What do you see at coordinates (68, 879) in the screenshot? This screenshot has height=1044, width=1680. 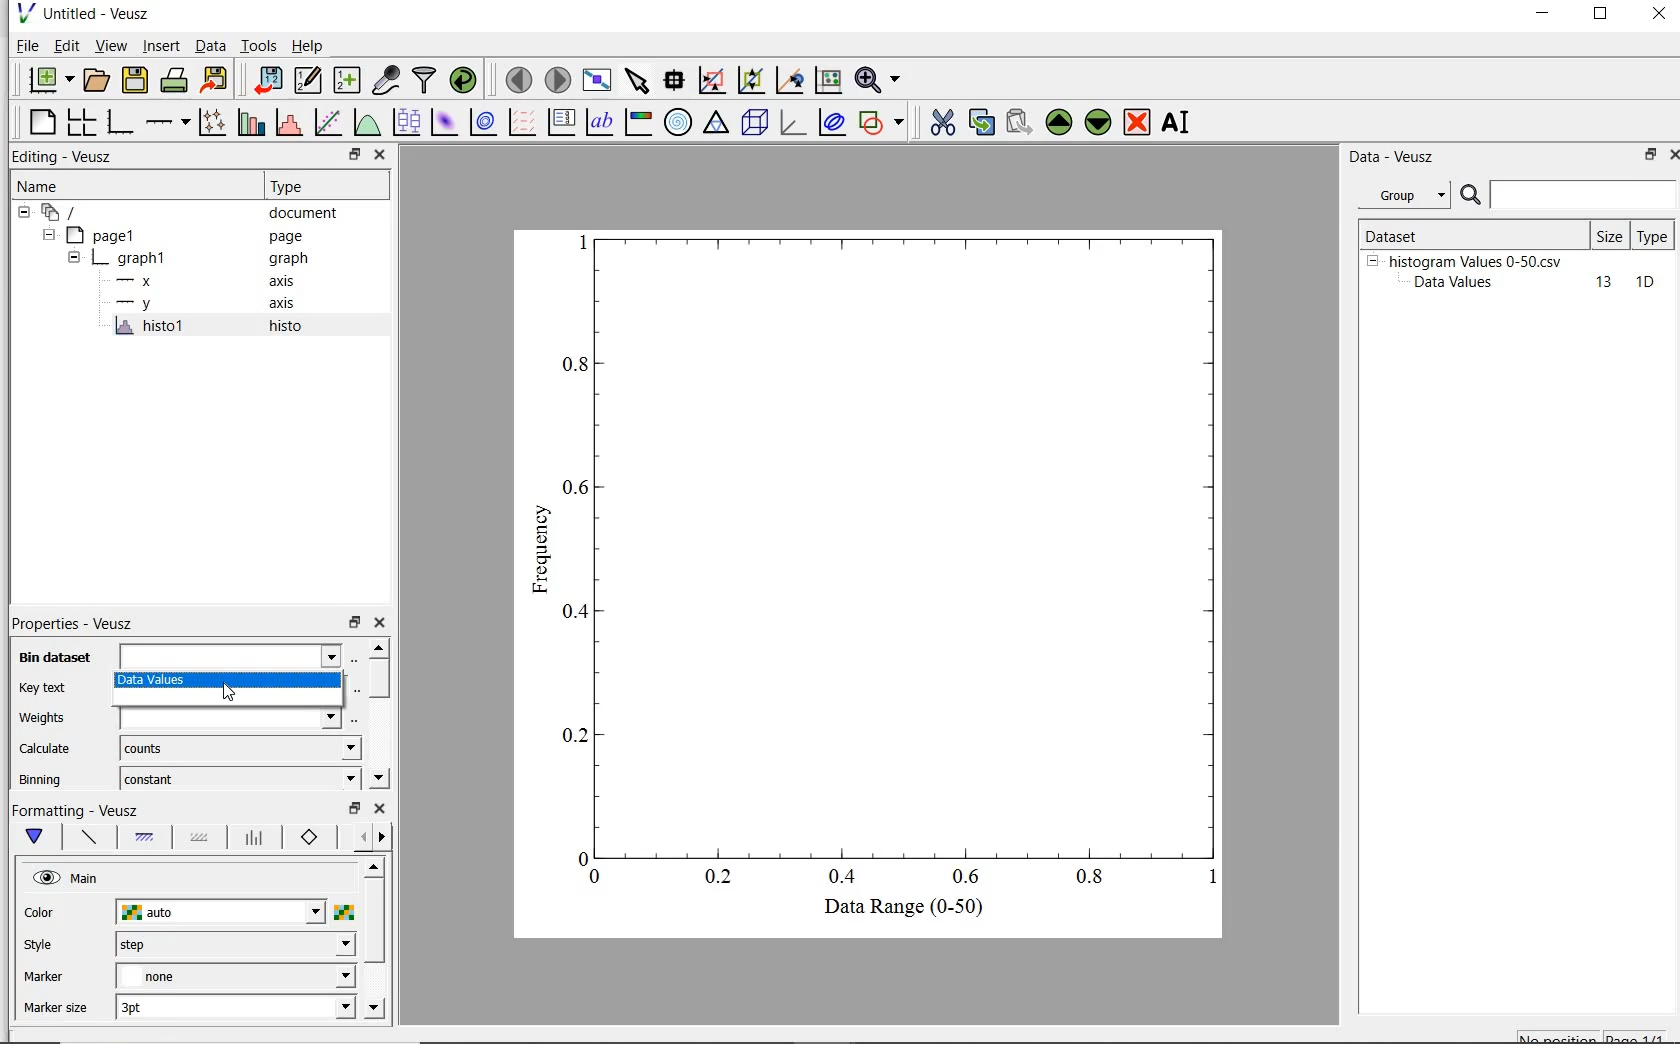 I see `hide main` at bounding box center [68, 879].